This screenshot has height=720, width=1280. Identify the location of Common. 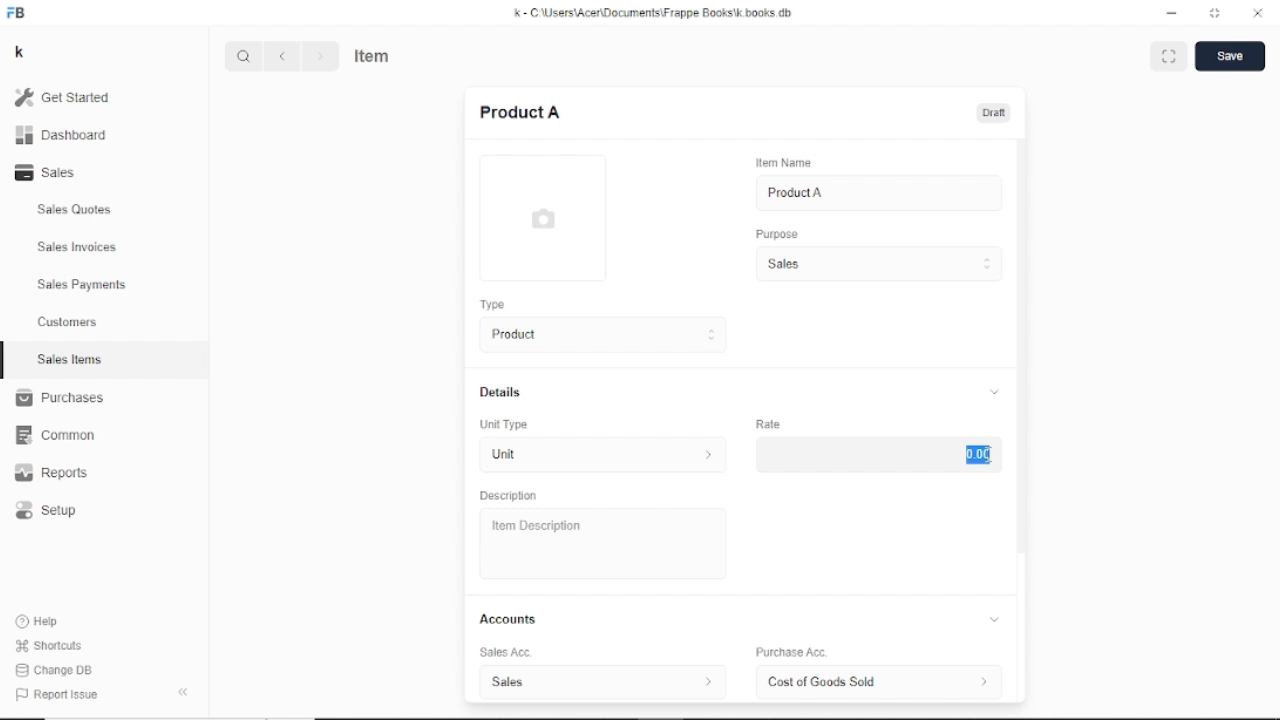
(55, 436).